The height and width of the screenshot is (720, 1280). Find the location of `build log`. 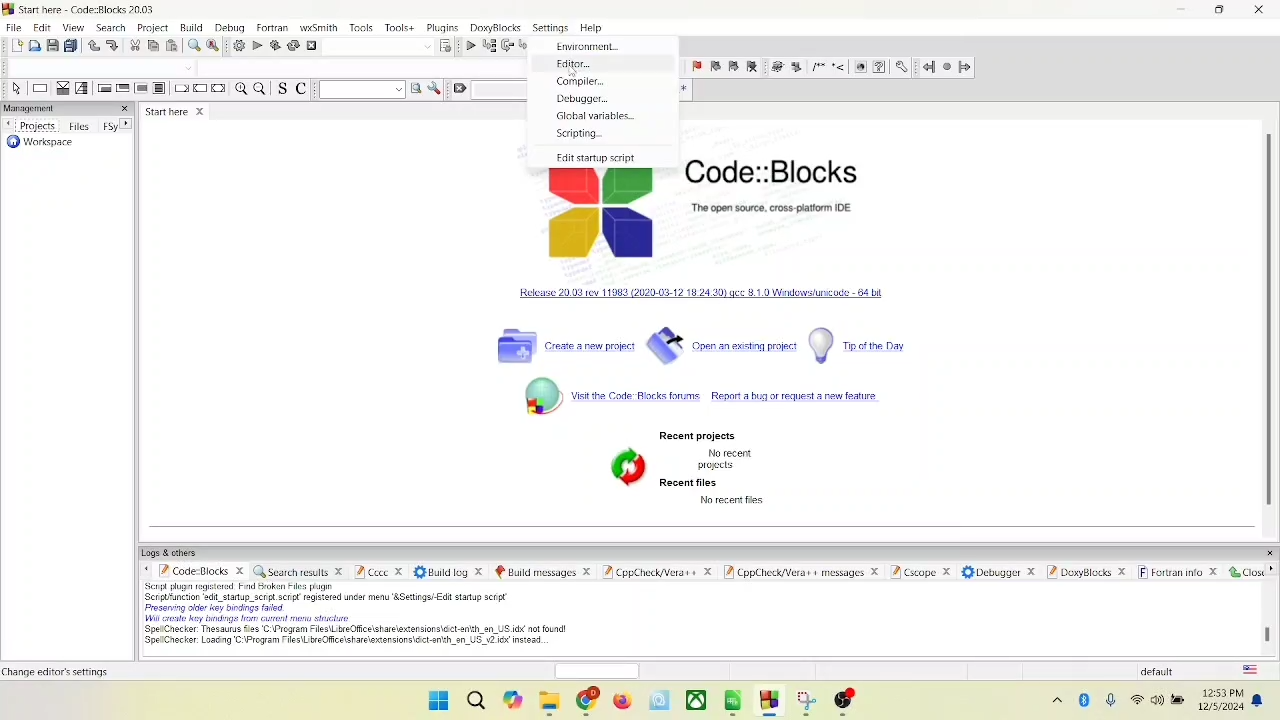

build log is located at coordinates (449, 571).